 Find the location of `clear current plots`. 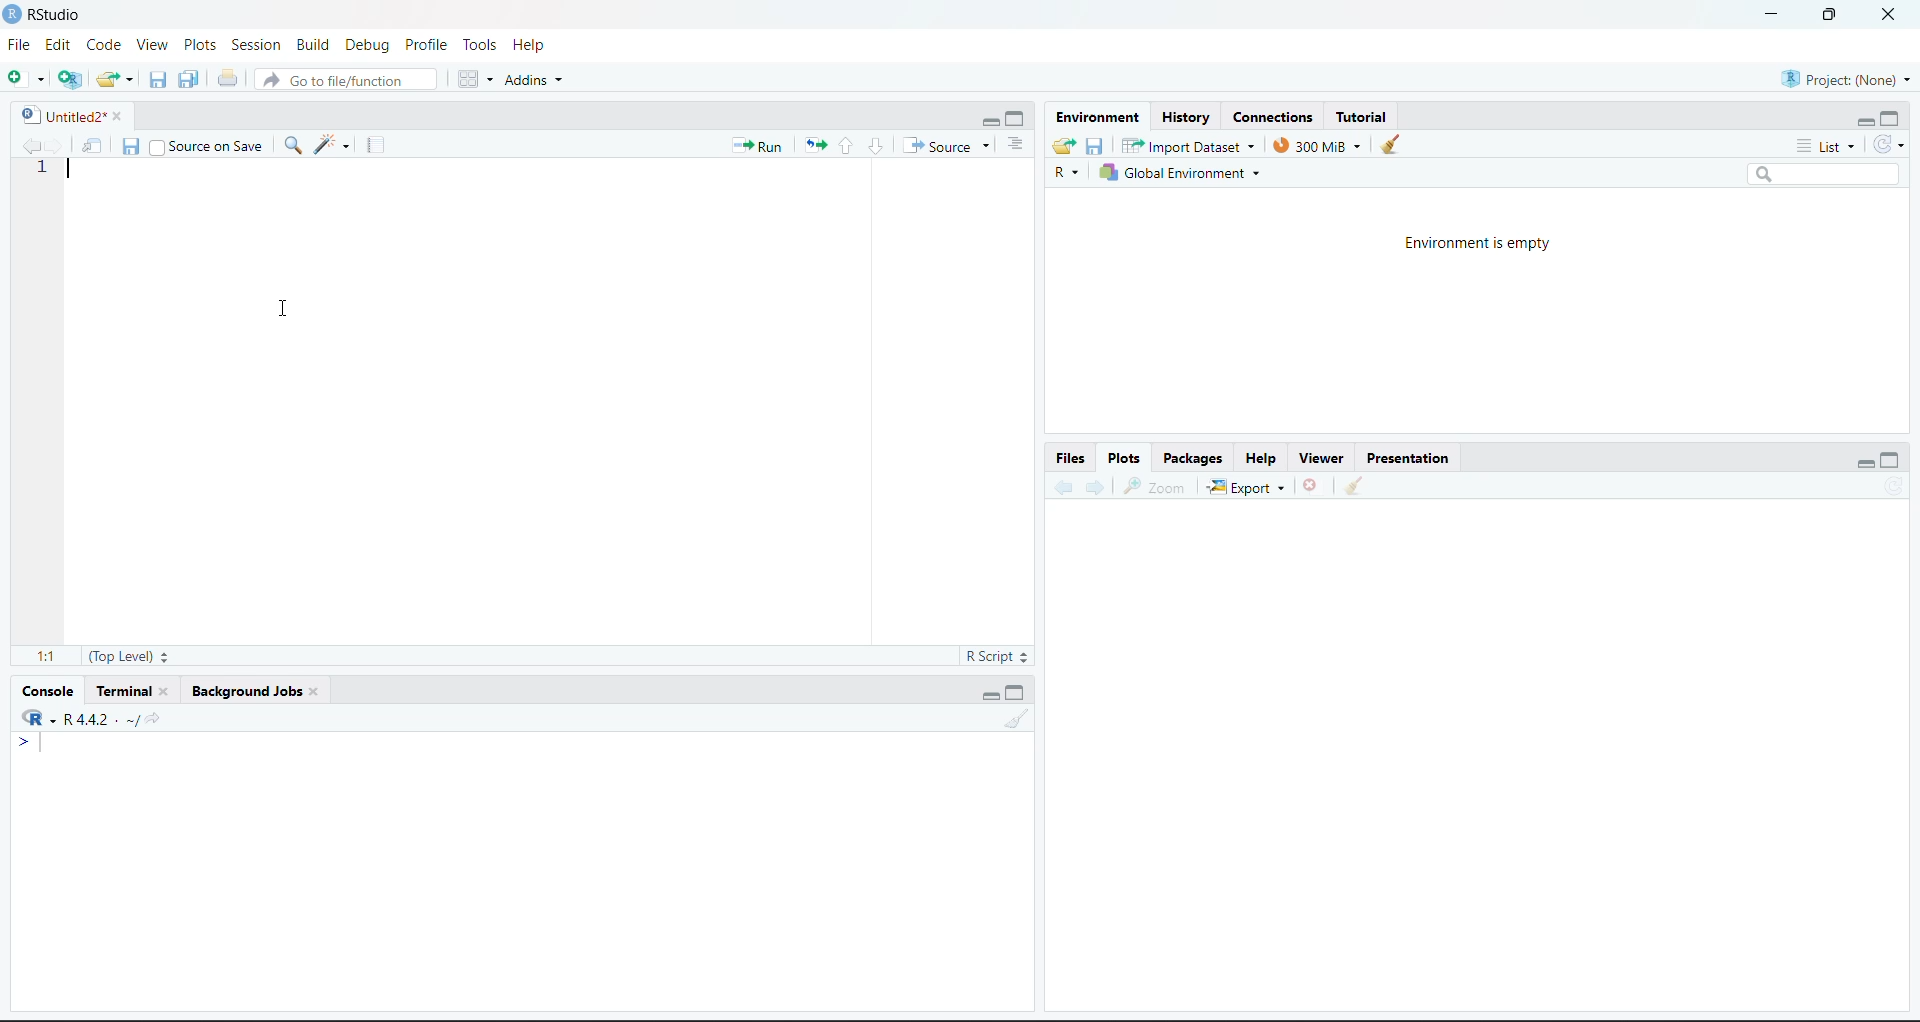

clear current plots is located at coordinates (1310, 485).